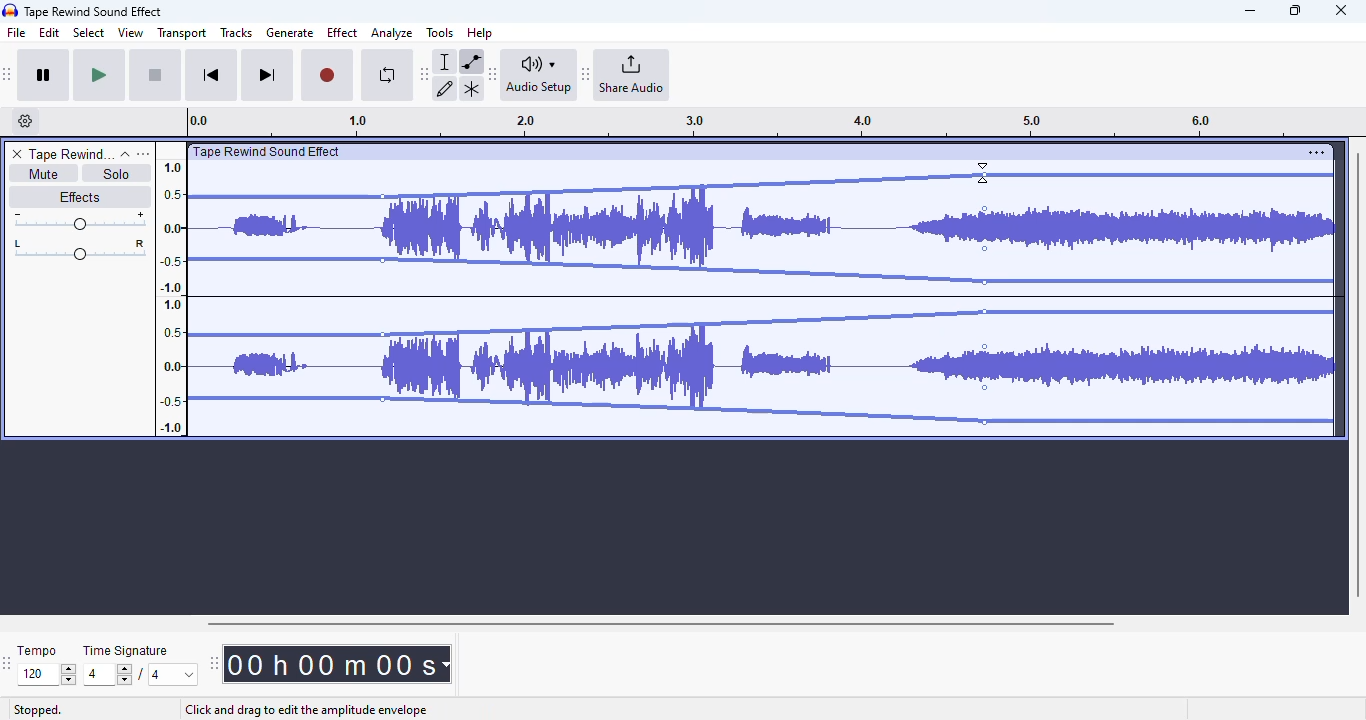 The width and height of the screenshot is (1366, 720). What do you see at coordinates (982, 173) in the screenshot?
I see `Cursor` at bounding box center [982, 173].